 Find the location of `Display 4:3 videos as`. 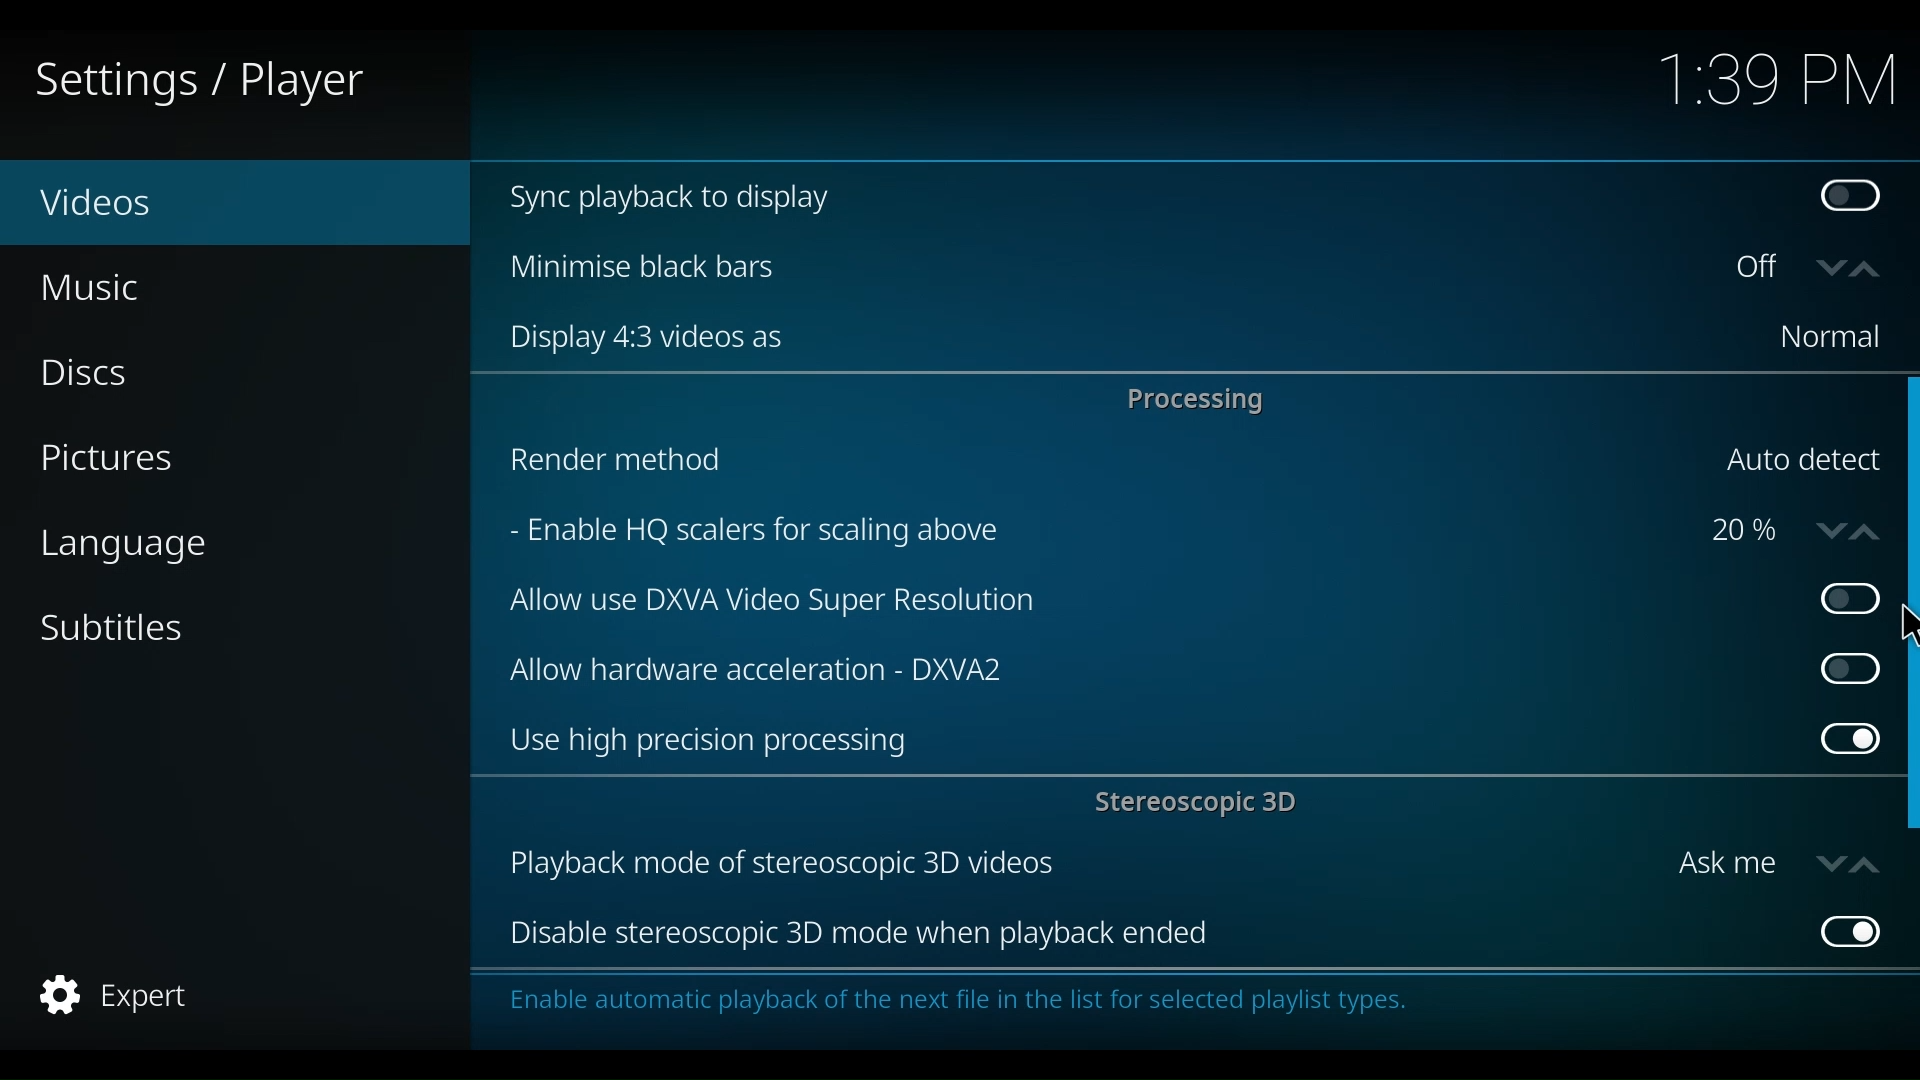

Display 4:3 videos as is located at coordinates (1113, 338).